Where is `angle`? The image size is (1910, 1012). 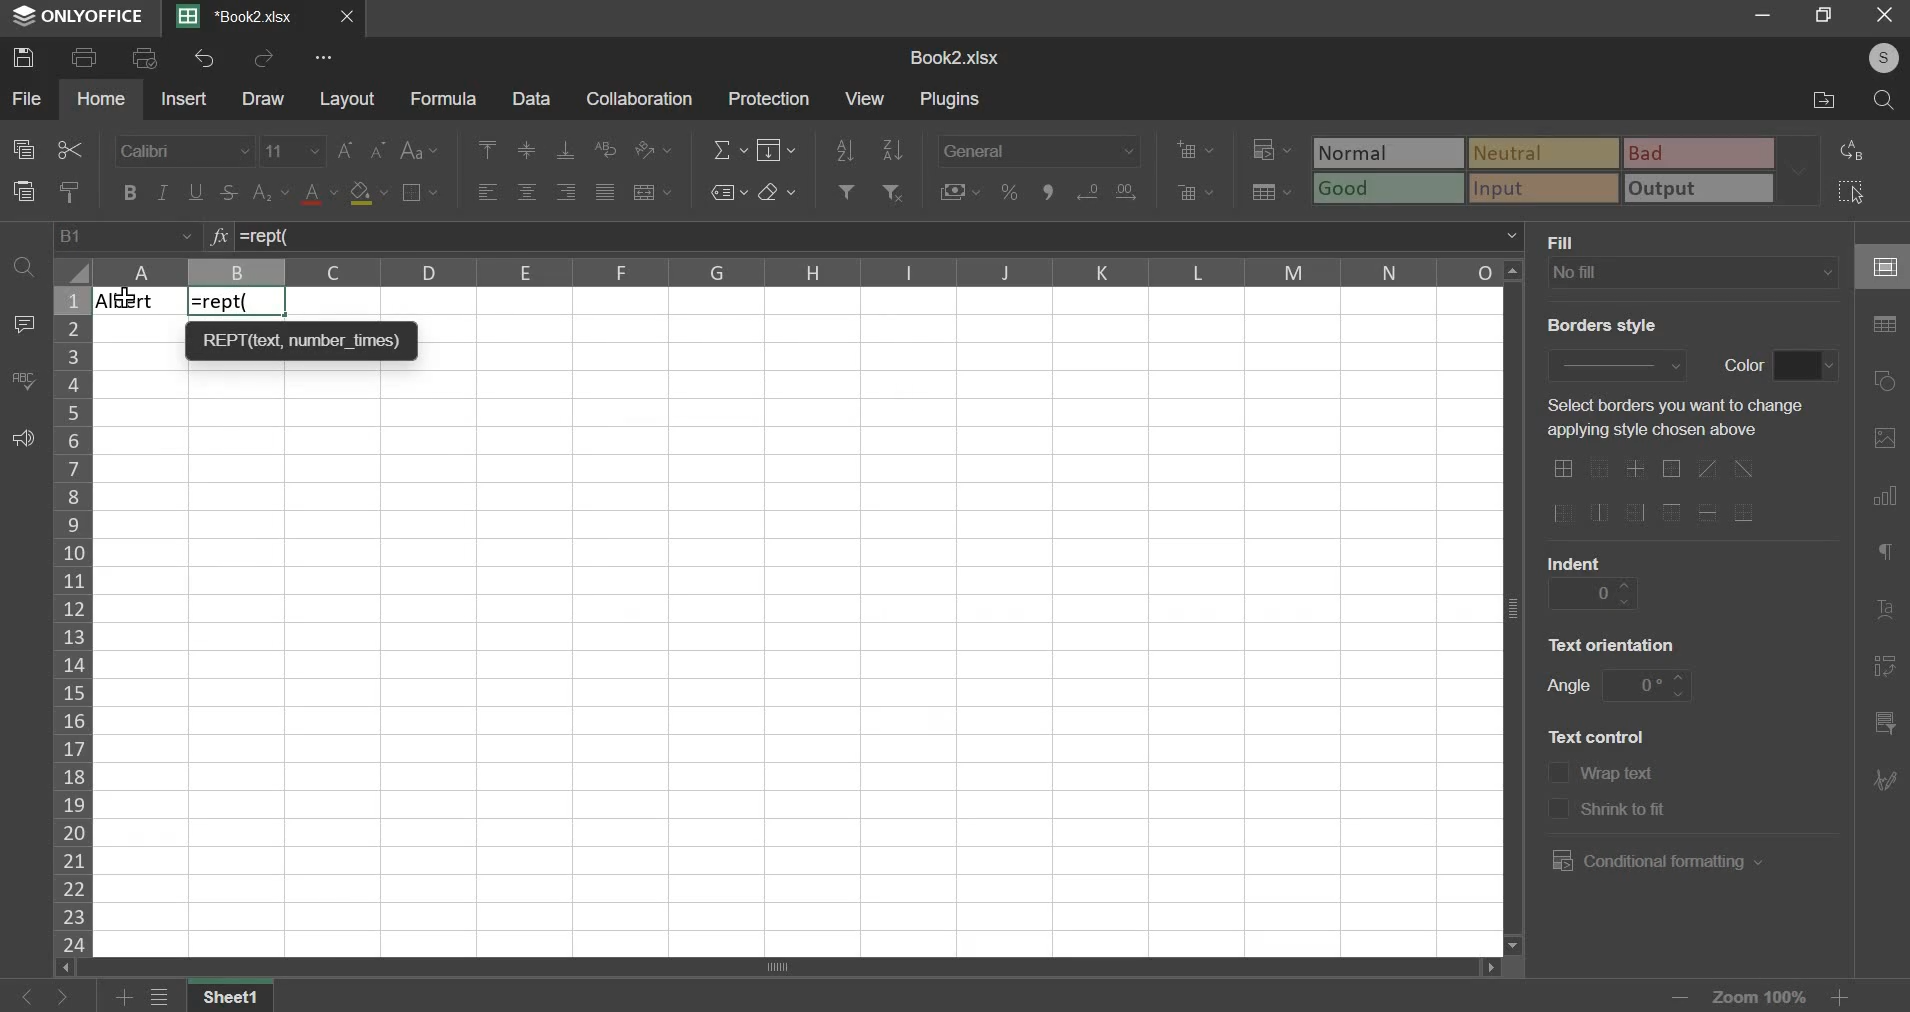
angle is located at coordinates (1565, 685).